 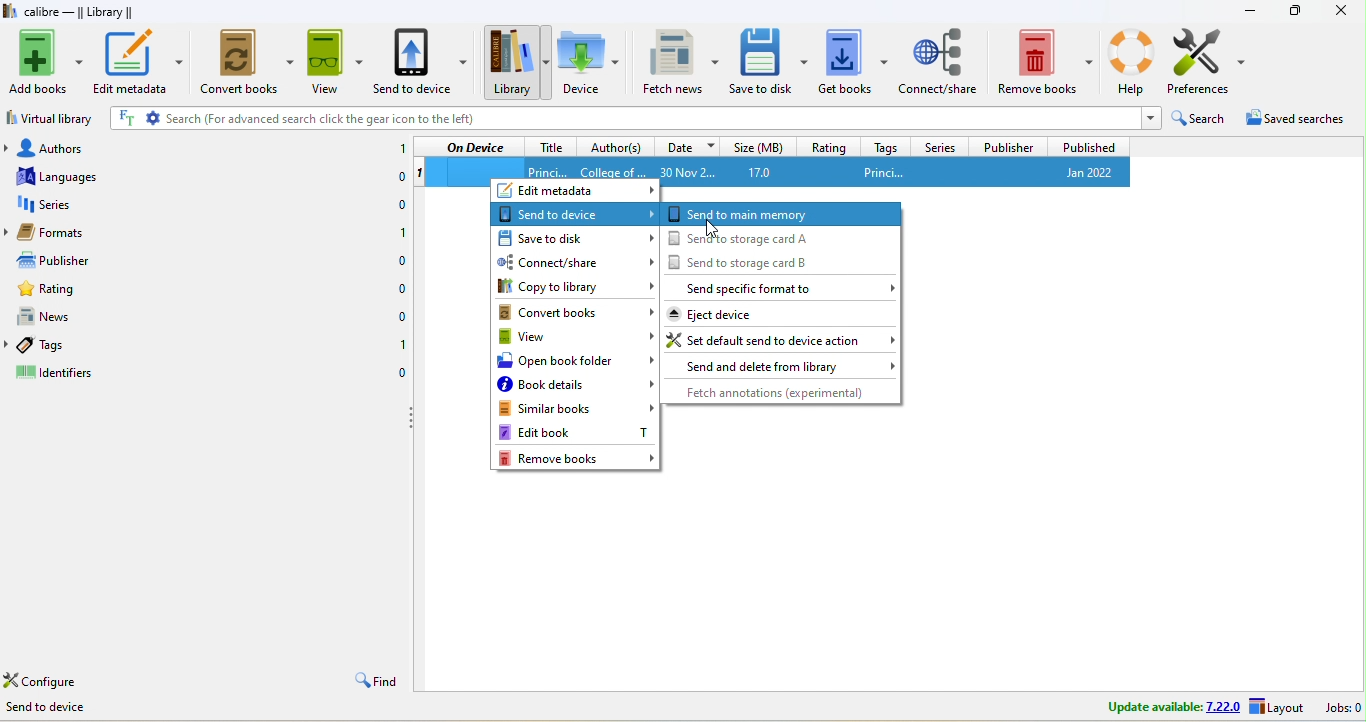 I want to click on authors, so click(x=55, y=145).